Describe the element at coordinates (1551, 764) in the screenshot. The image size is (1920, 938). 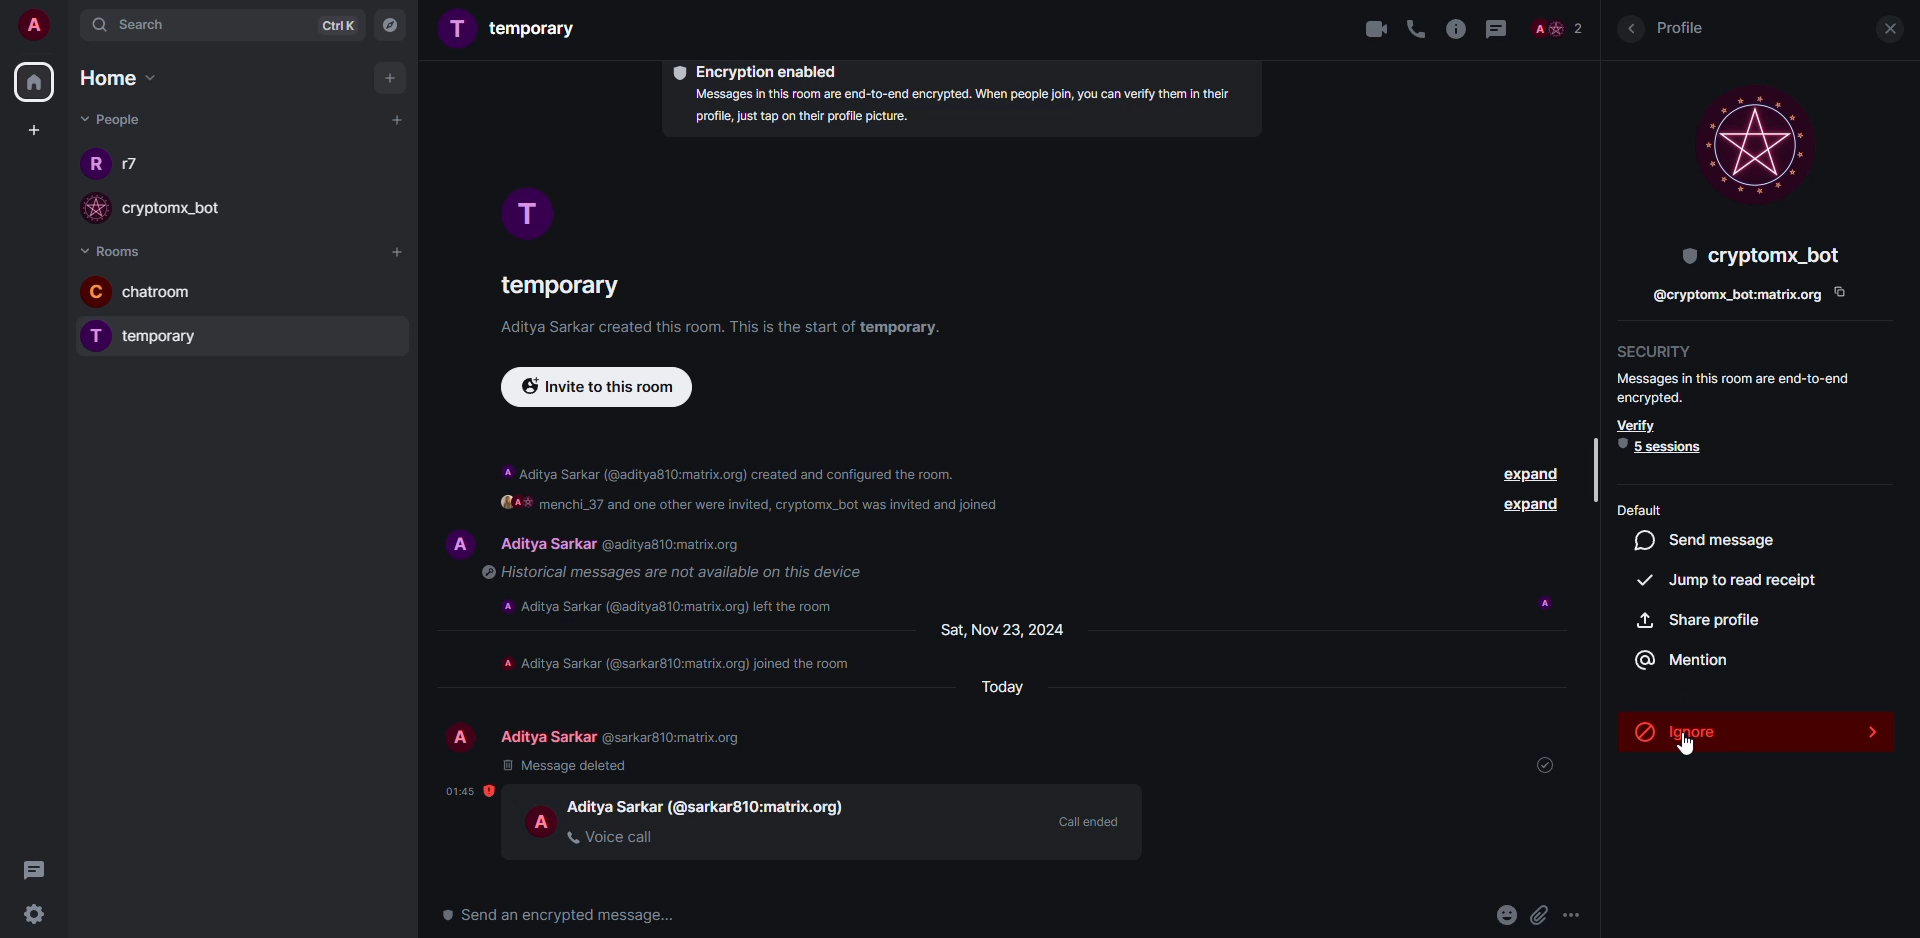
I see `sent` at that location.